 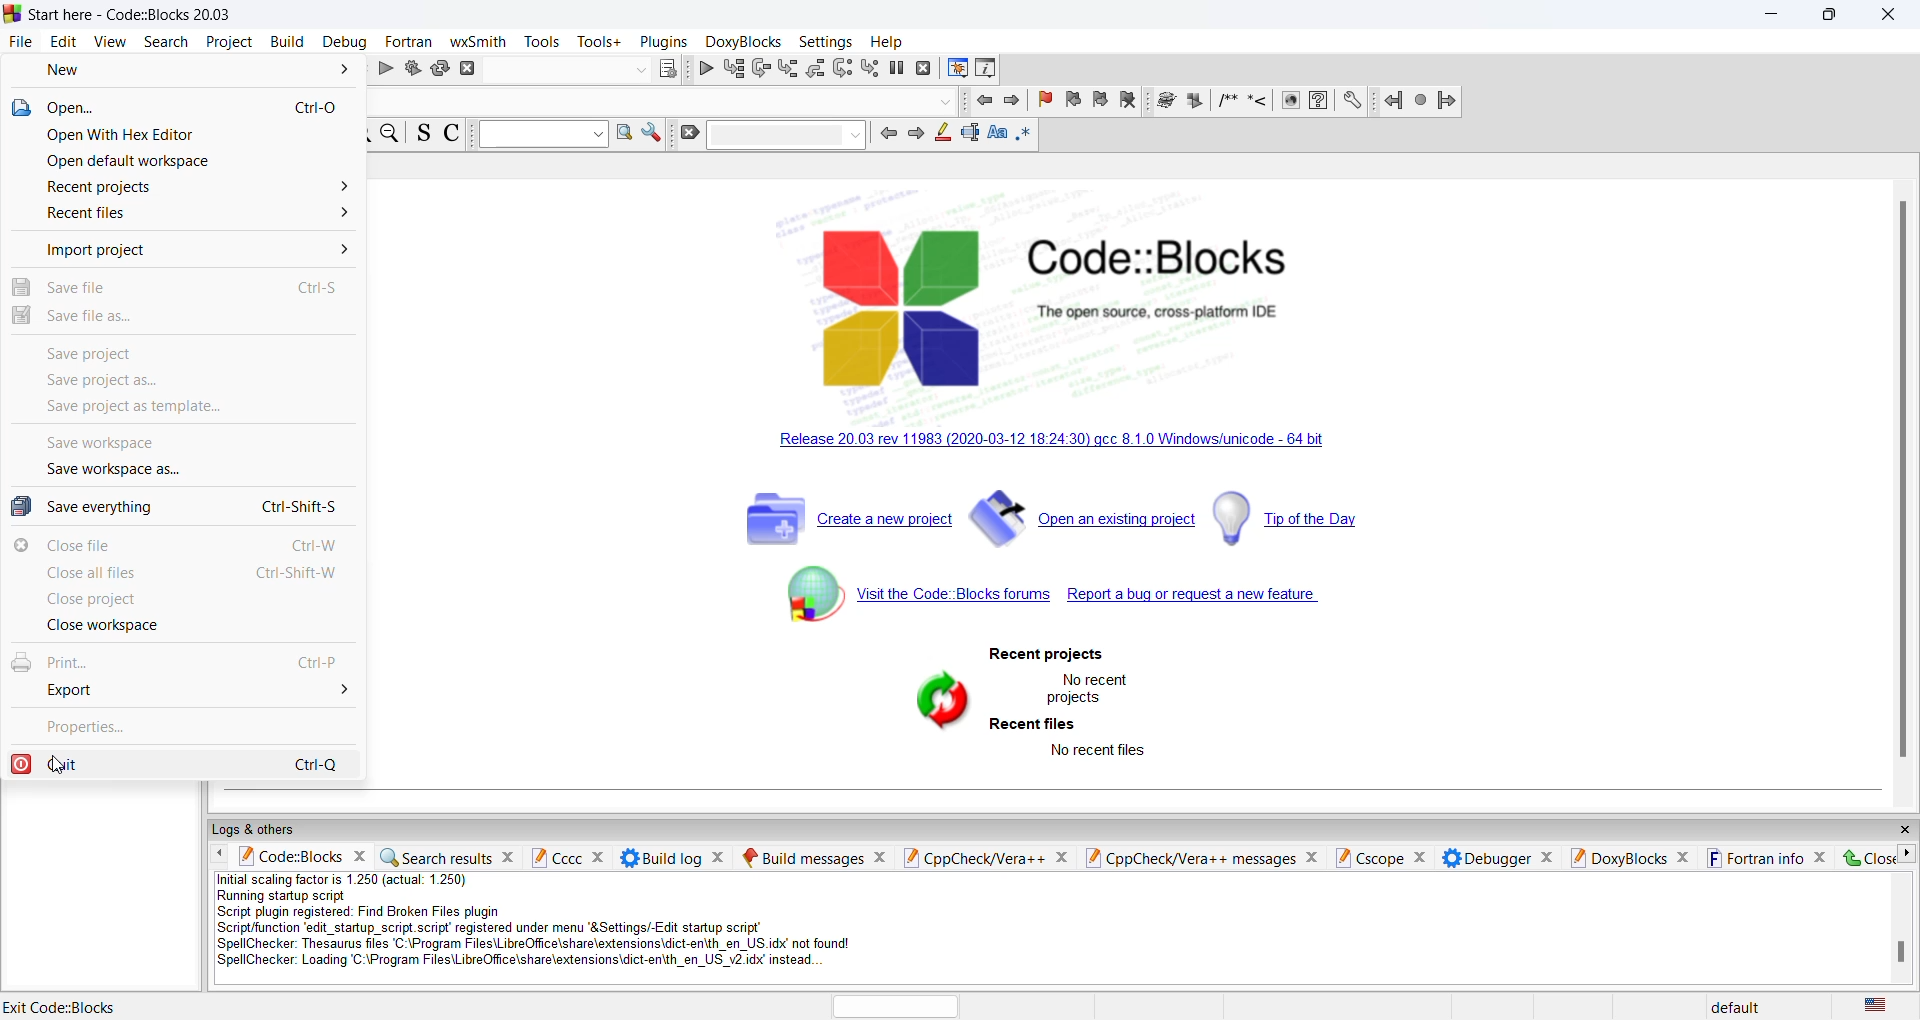 What do you see at coordinates (934, 700) in the screenshot?
I see `refresh` at bounding box center [934, 700].